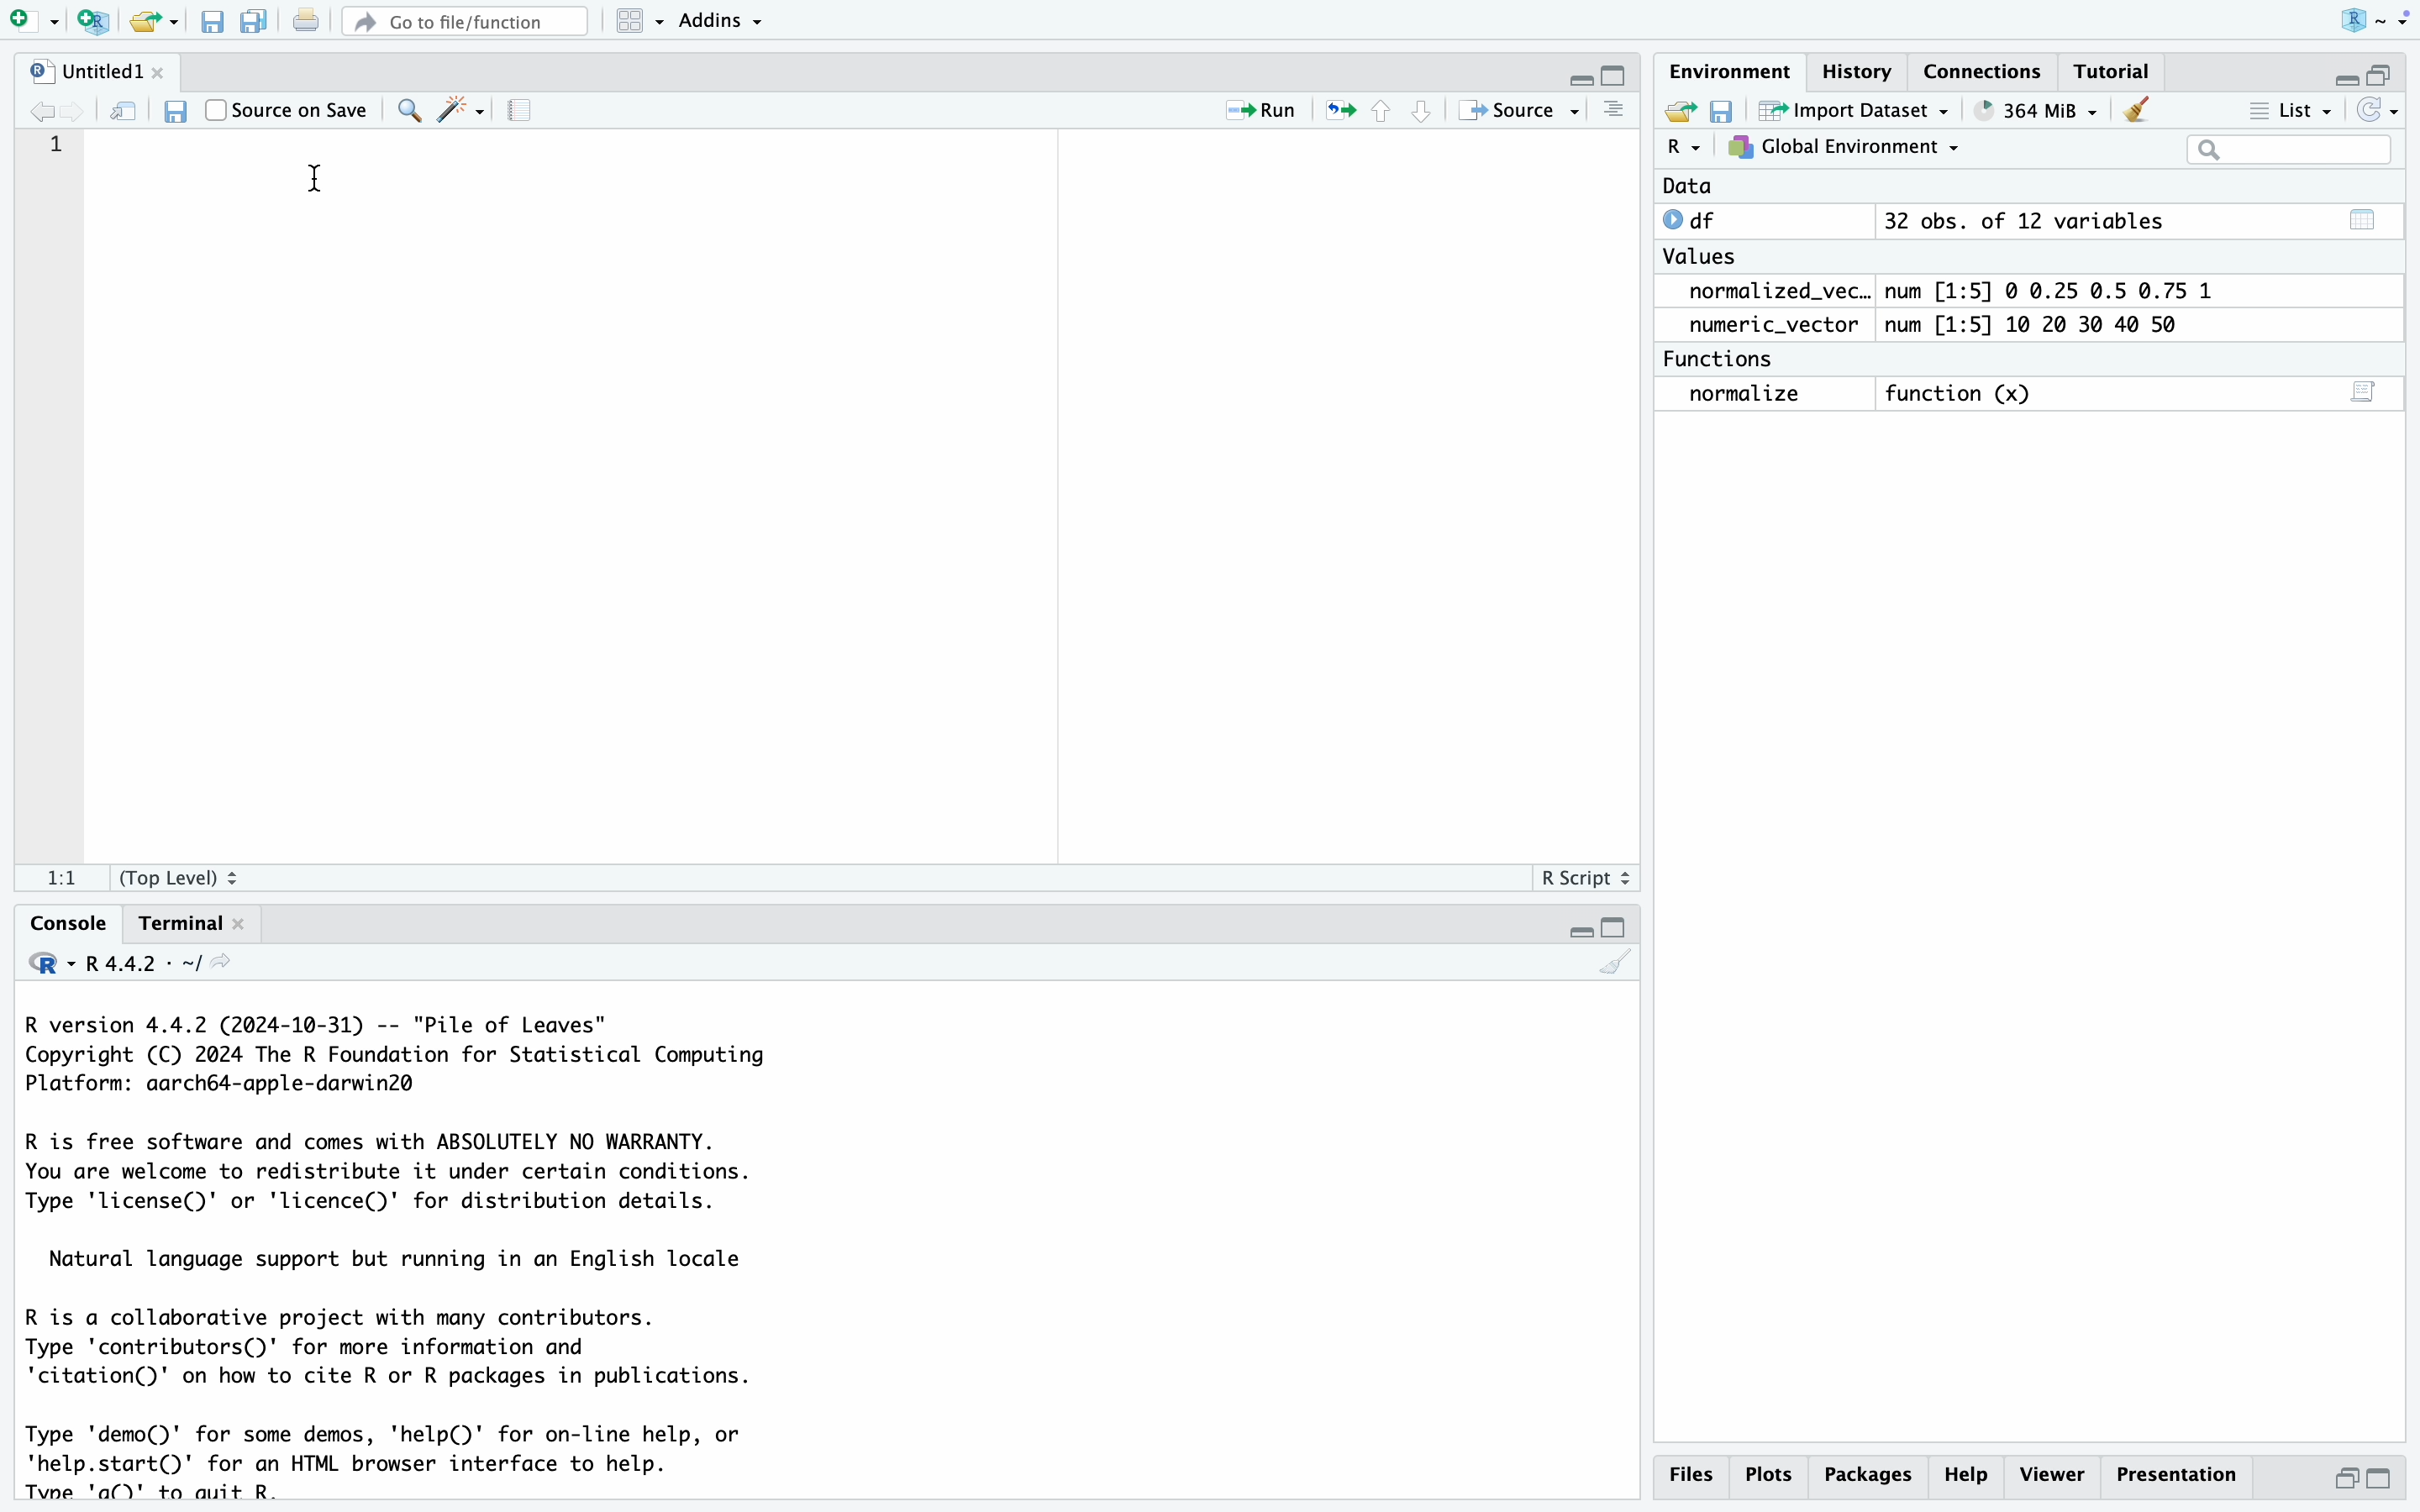  What do you see at coordinates (1859, 109) in the screenshot?
I see `Import Dataset` at bounding box center [1859, 109].